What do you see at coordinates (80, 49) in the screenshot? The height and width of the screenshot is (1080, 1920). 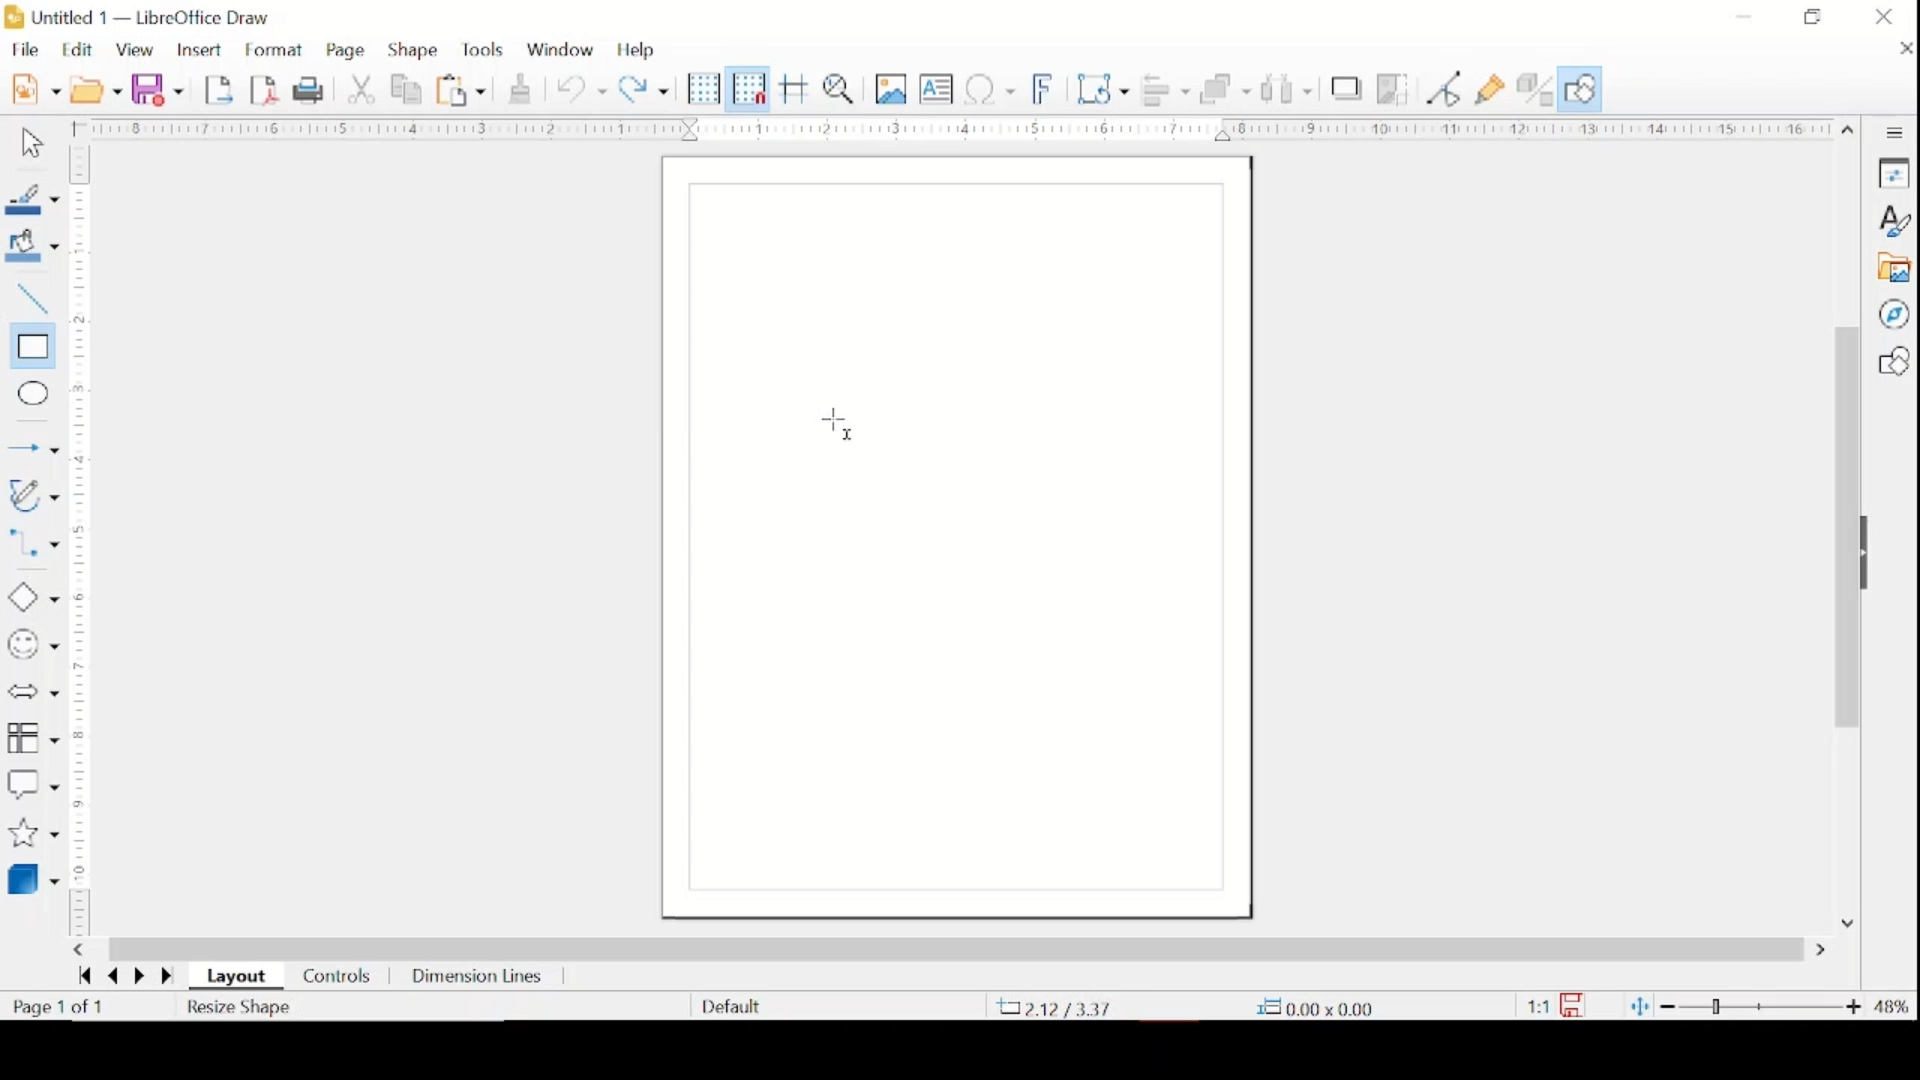 I see `edit` at bounding box center [80, 49].